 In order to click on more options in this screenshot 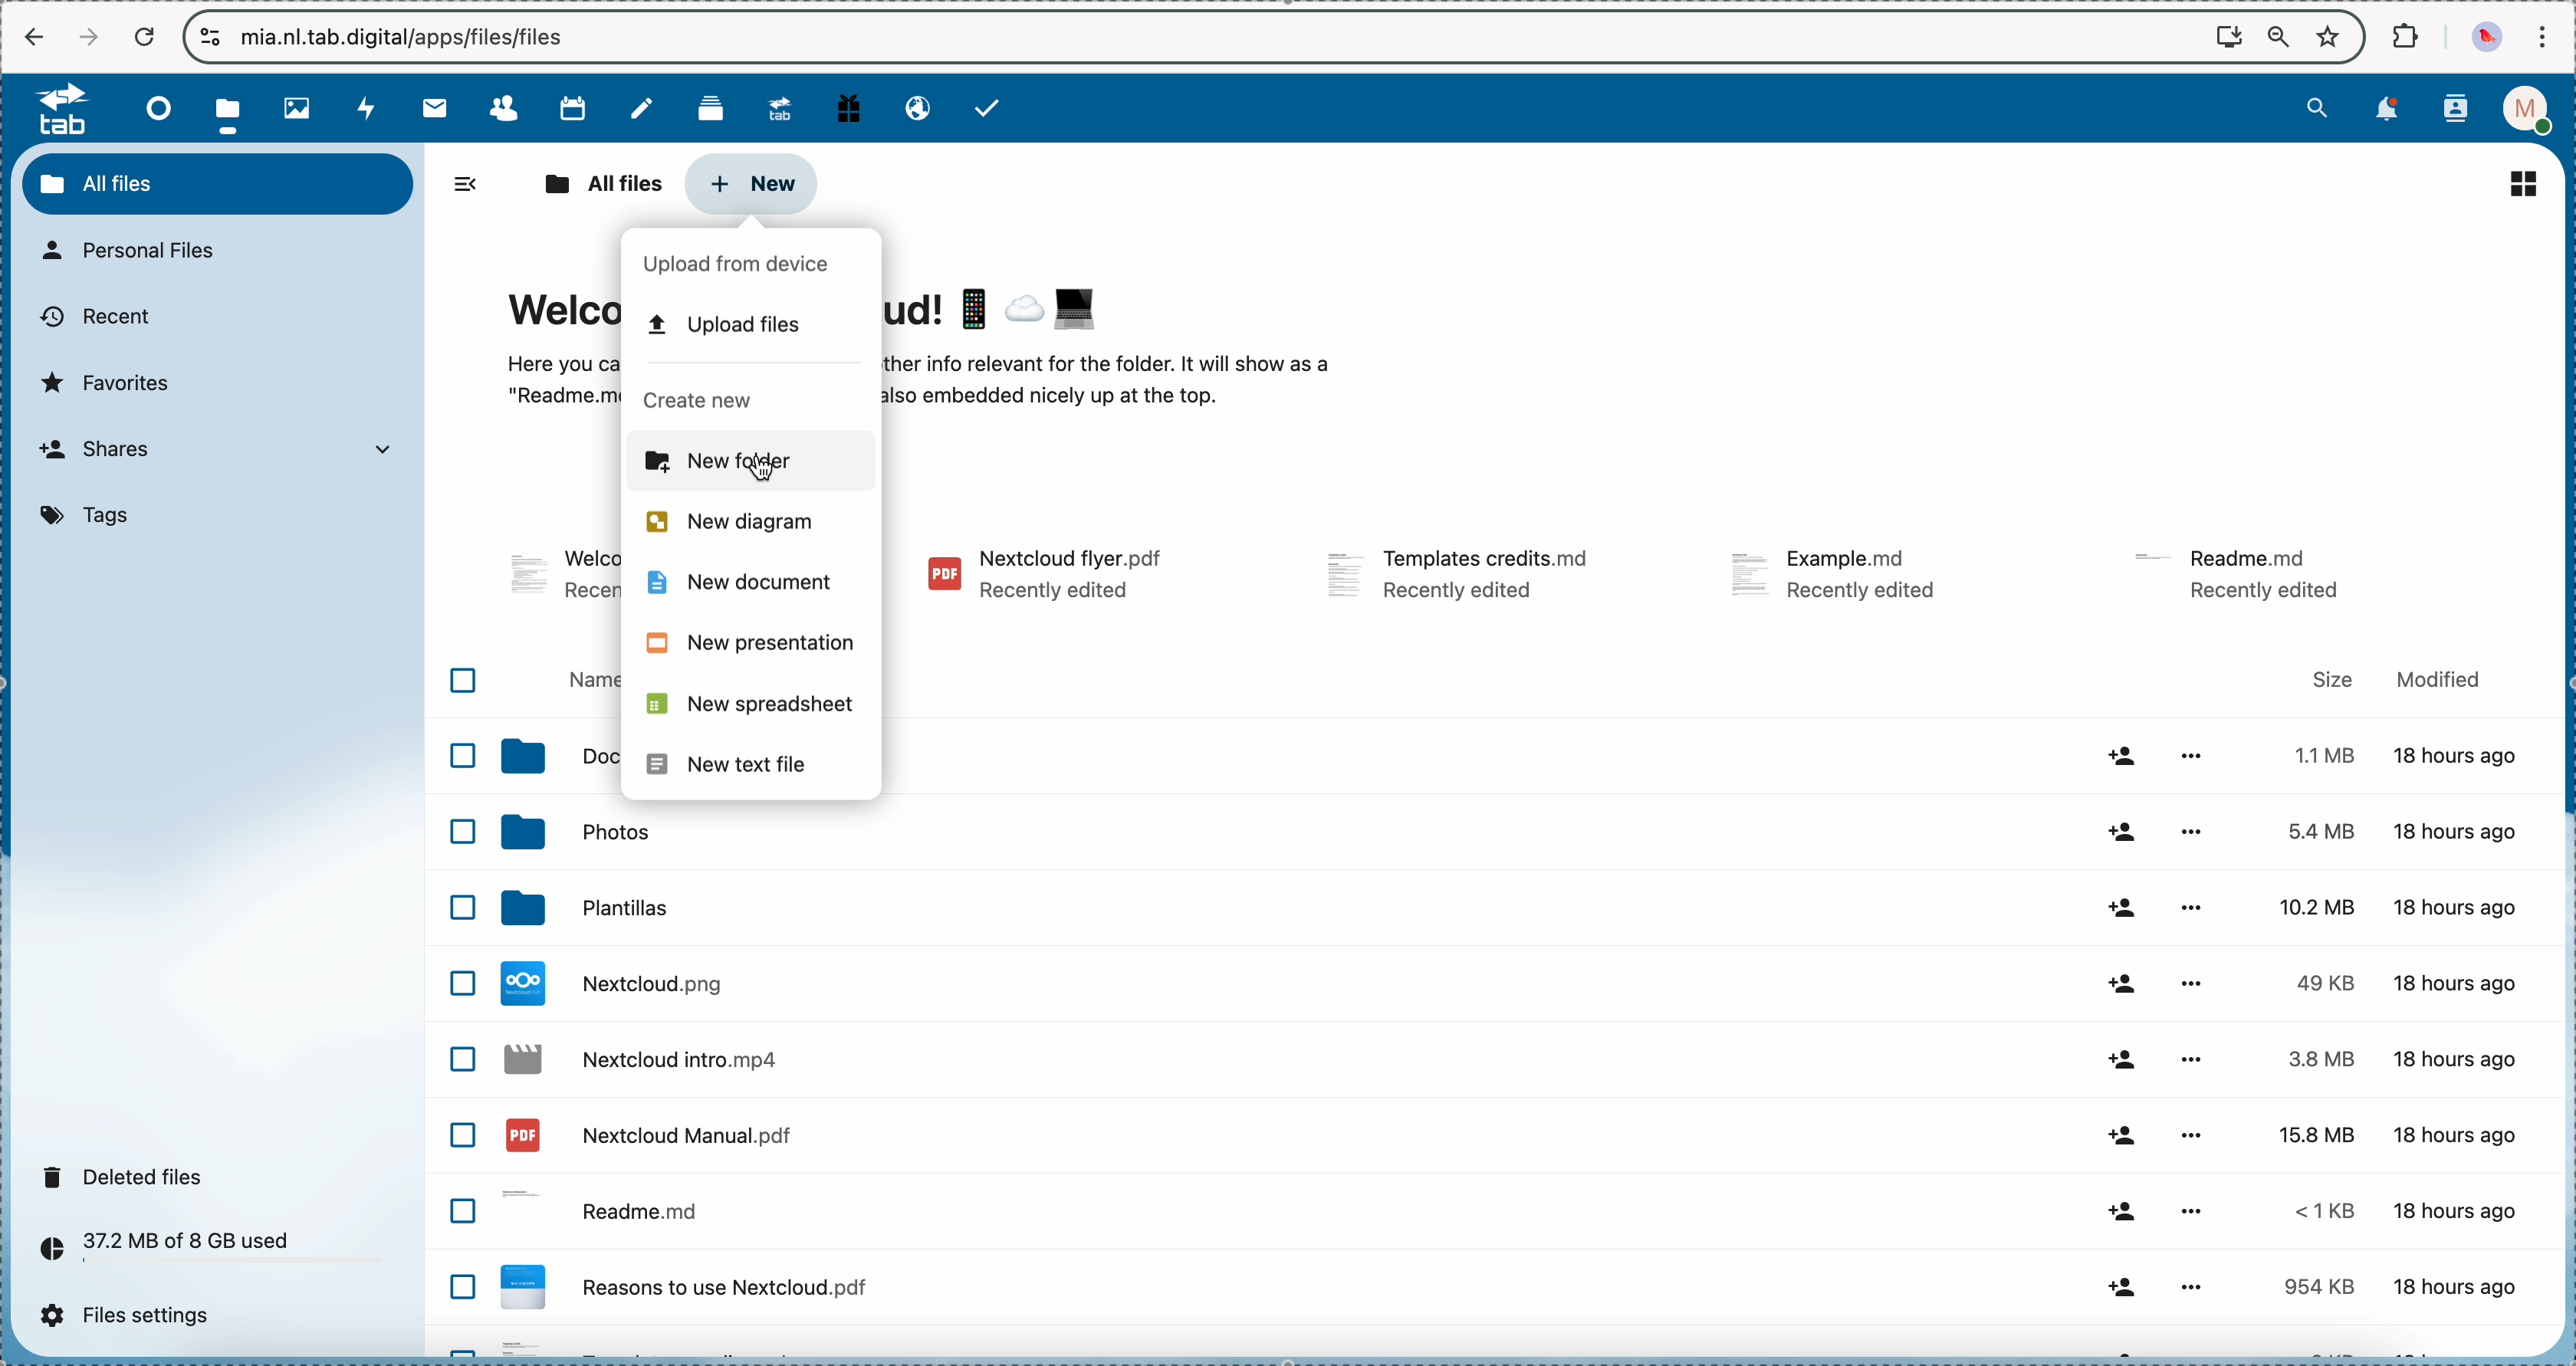, I will do `click(2192, 833)`.